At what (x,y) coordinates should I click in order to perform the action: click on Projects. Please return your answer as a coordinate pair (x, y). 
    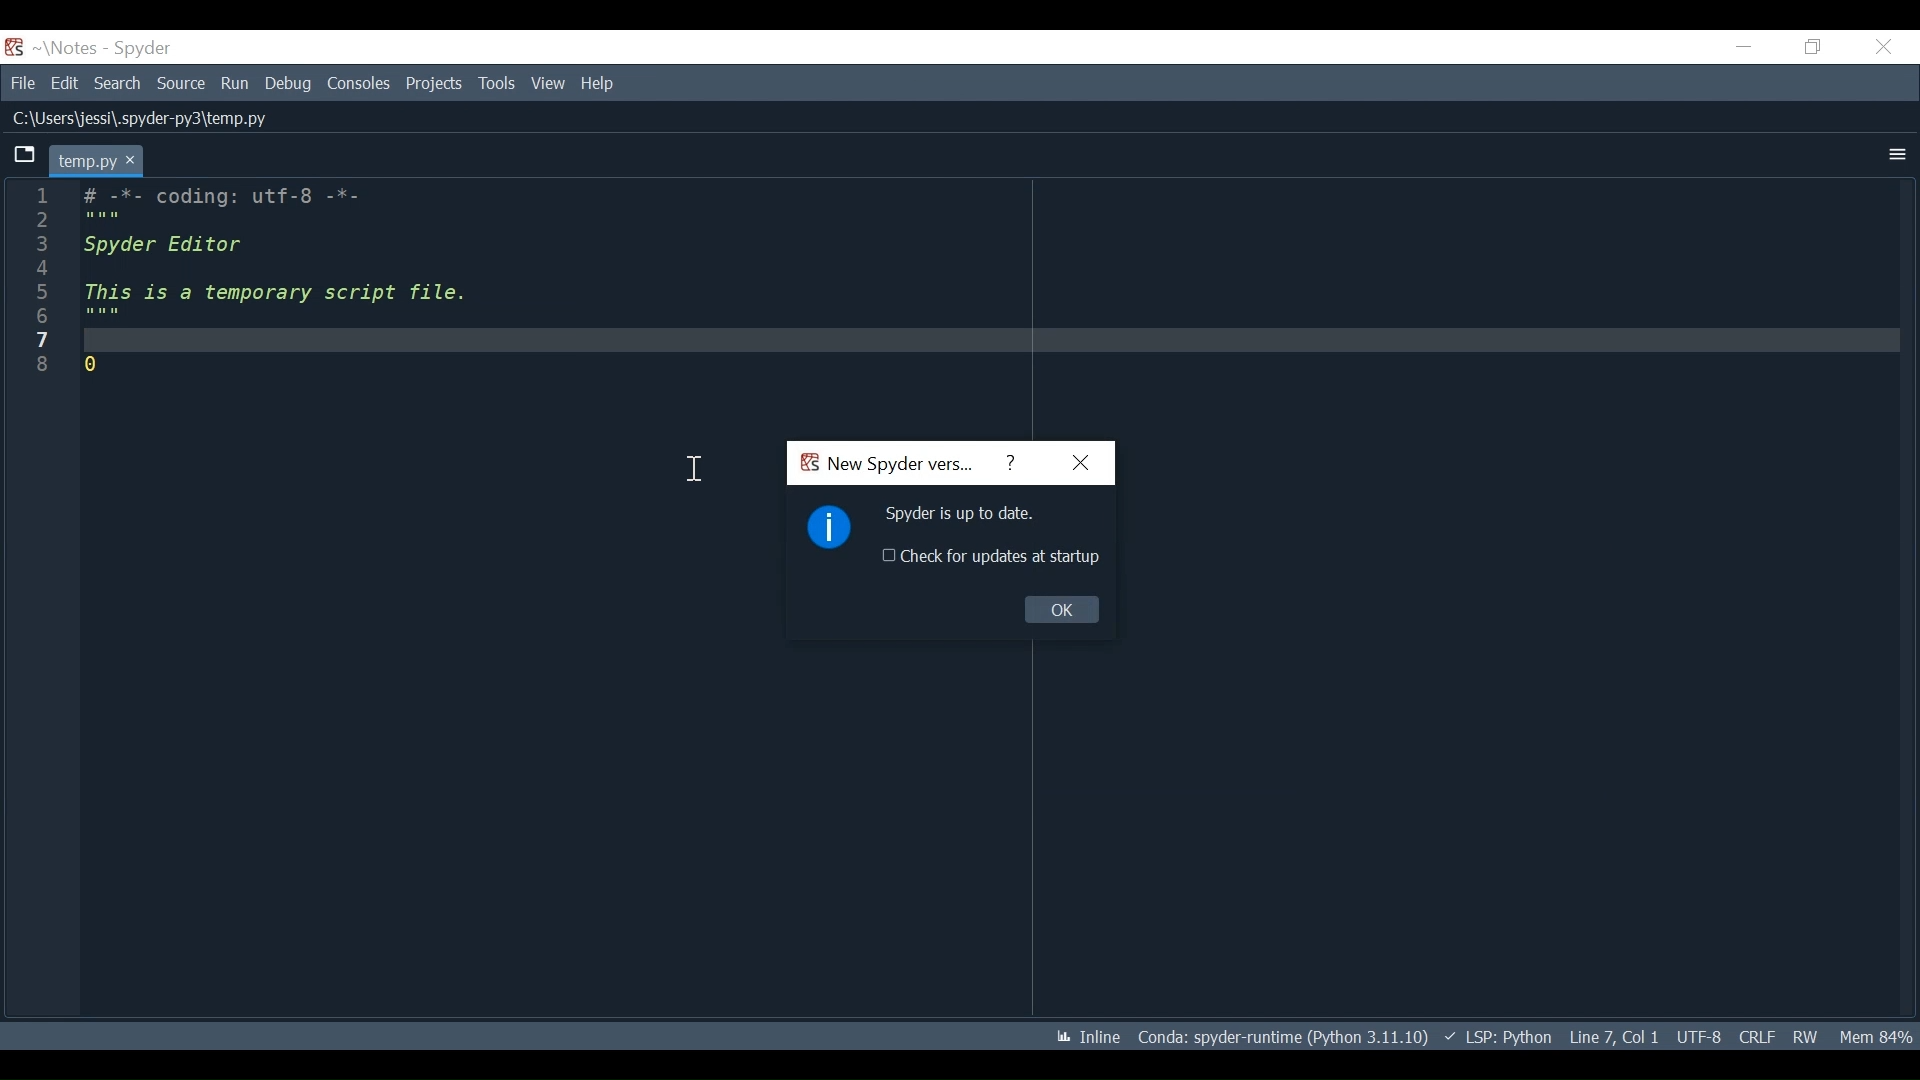
    Looking at the image, I should click on (434, 83).